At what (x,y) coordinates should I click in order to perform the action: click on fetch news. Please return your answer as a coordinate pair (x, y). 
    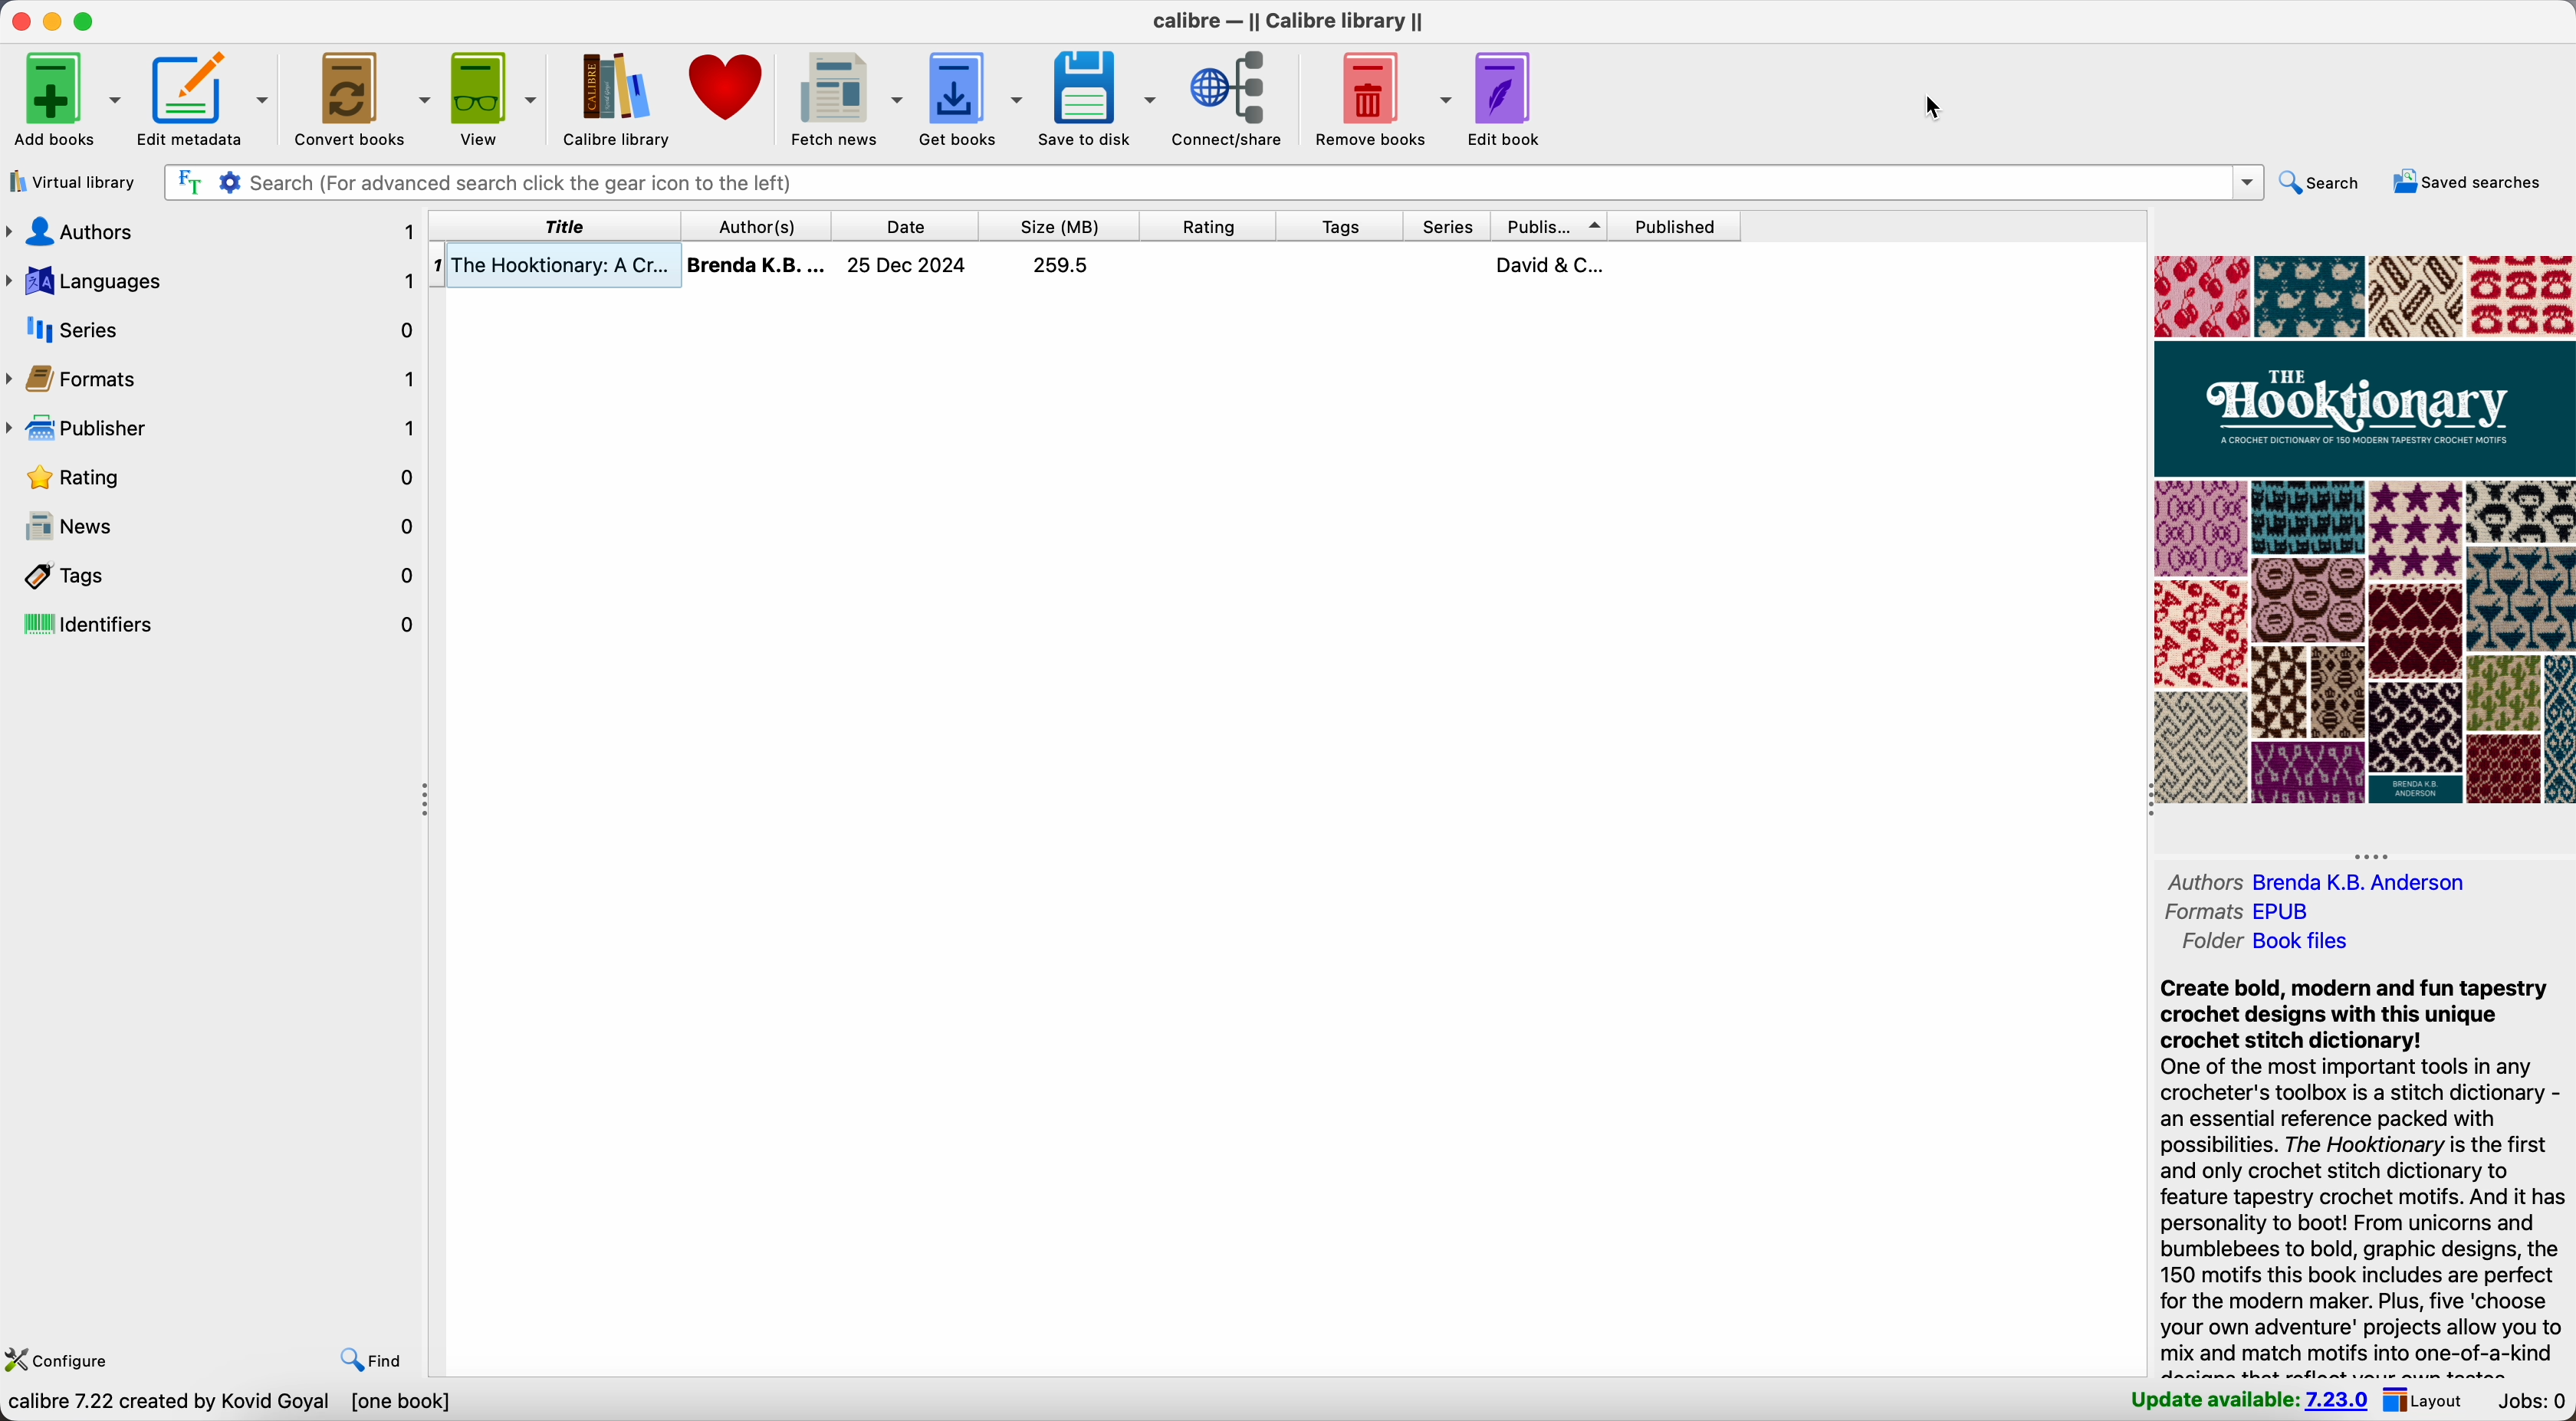
    Looking at the image, I should click on (845, 95).